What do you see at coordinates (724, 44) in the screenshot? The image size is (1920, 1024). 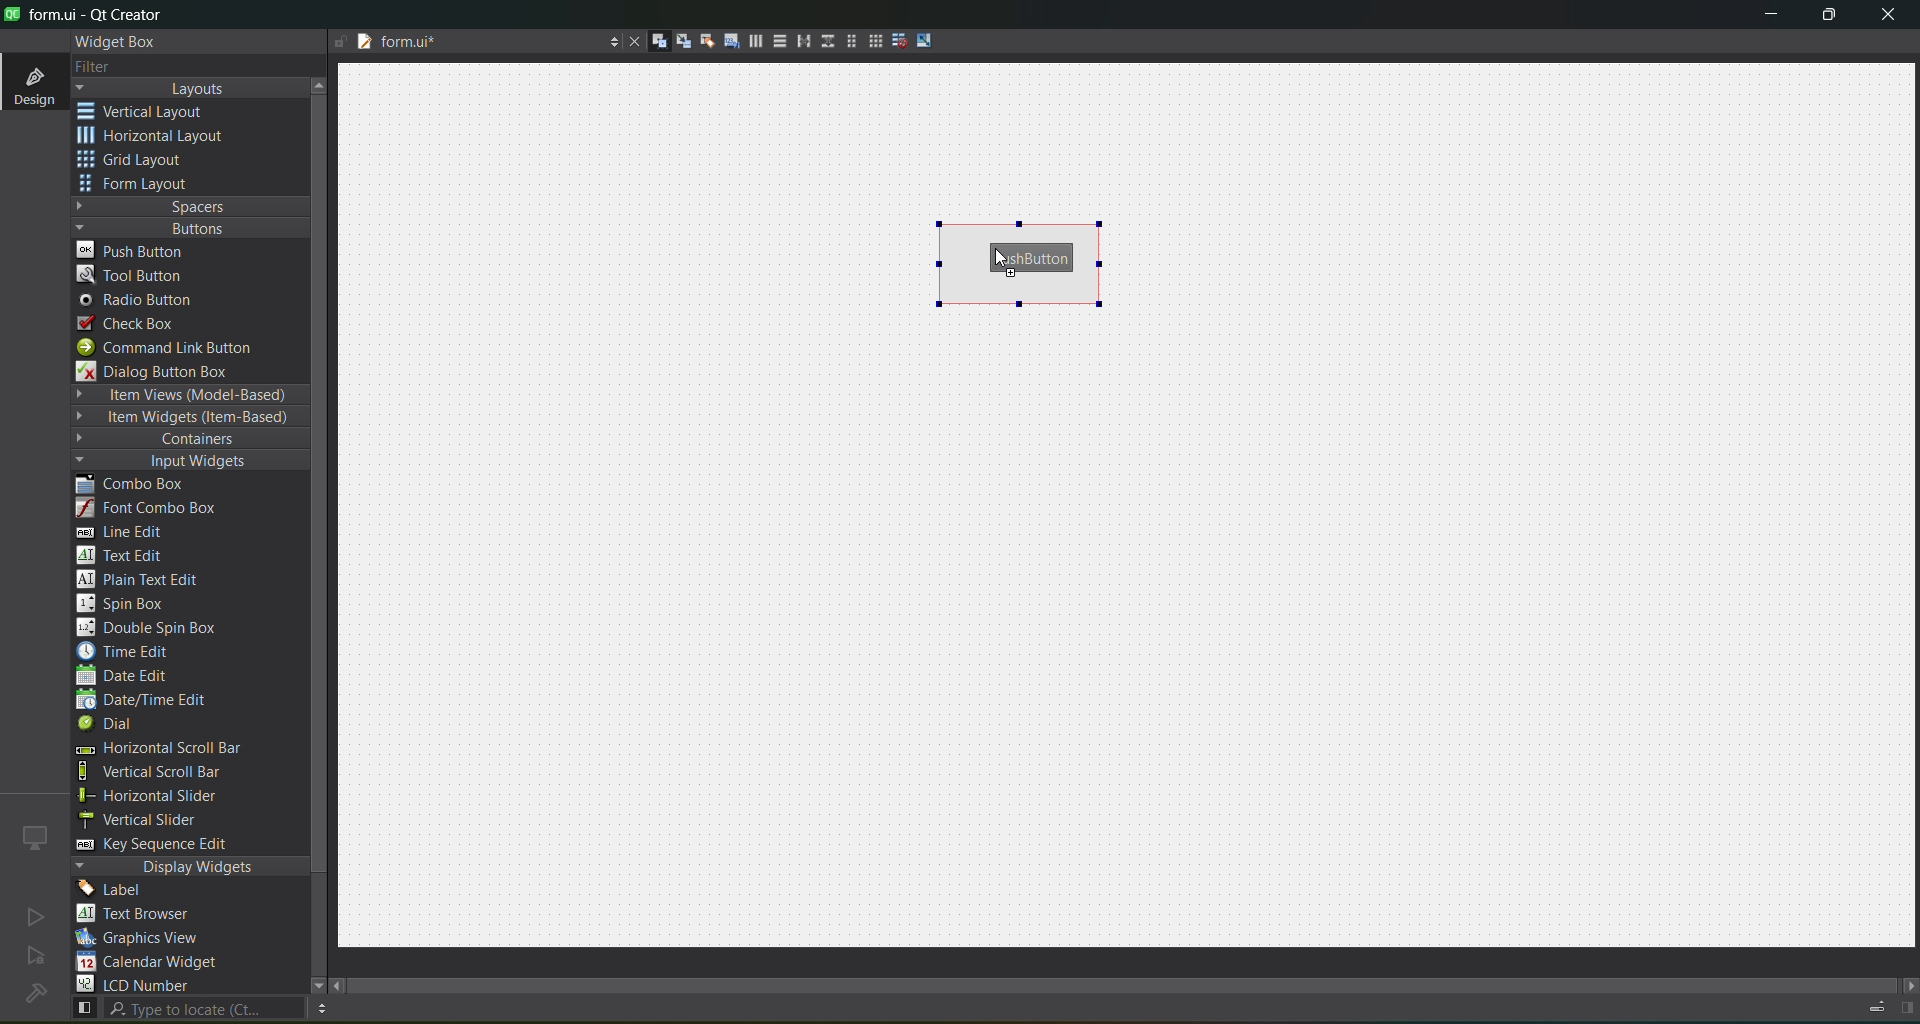 I see `edit tab` at bounding box center [724, 44].